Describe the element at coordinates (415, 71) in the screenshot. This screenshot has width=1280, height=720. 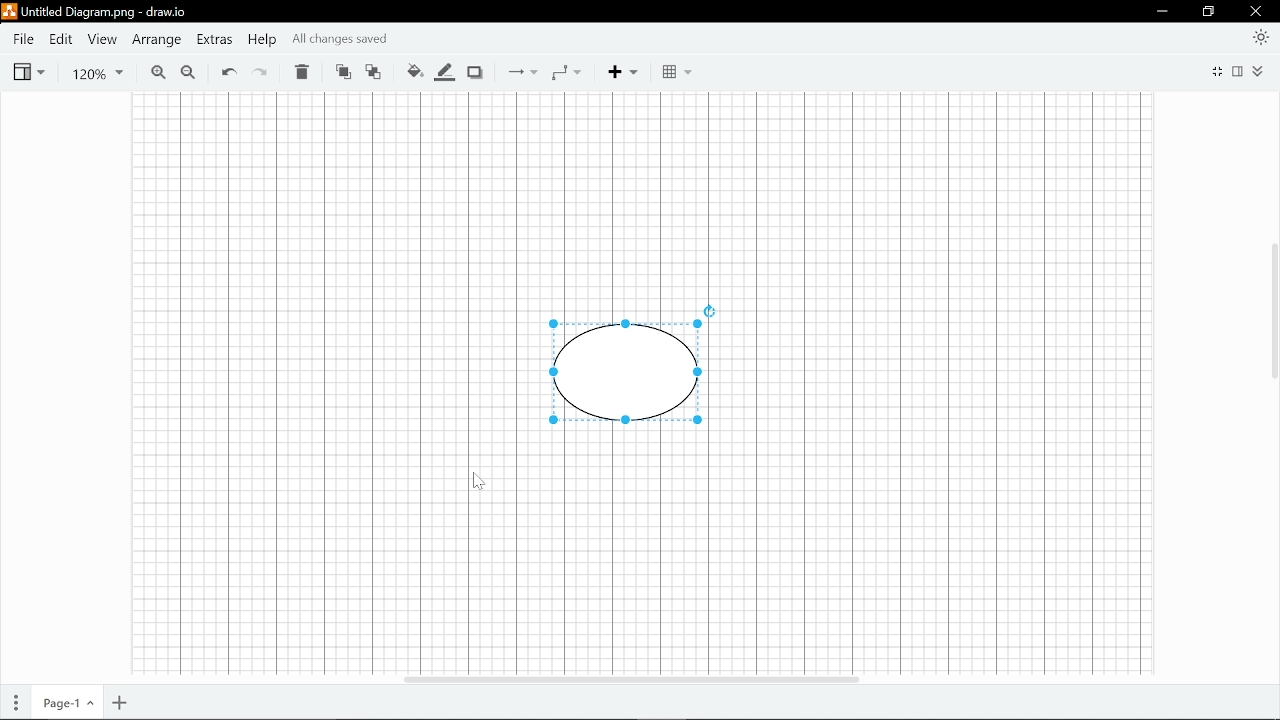
I see `Fill color` at that location.